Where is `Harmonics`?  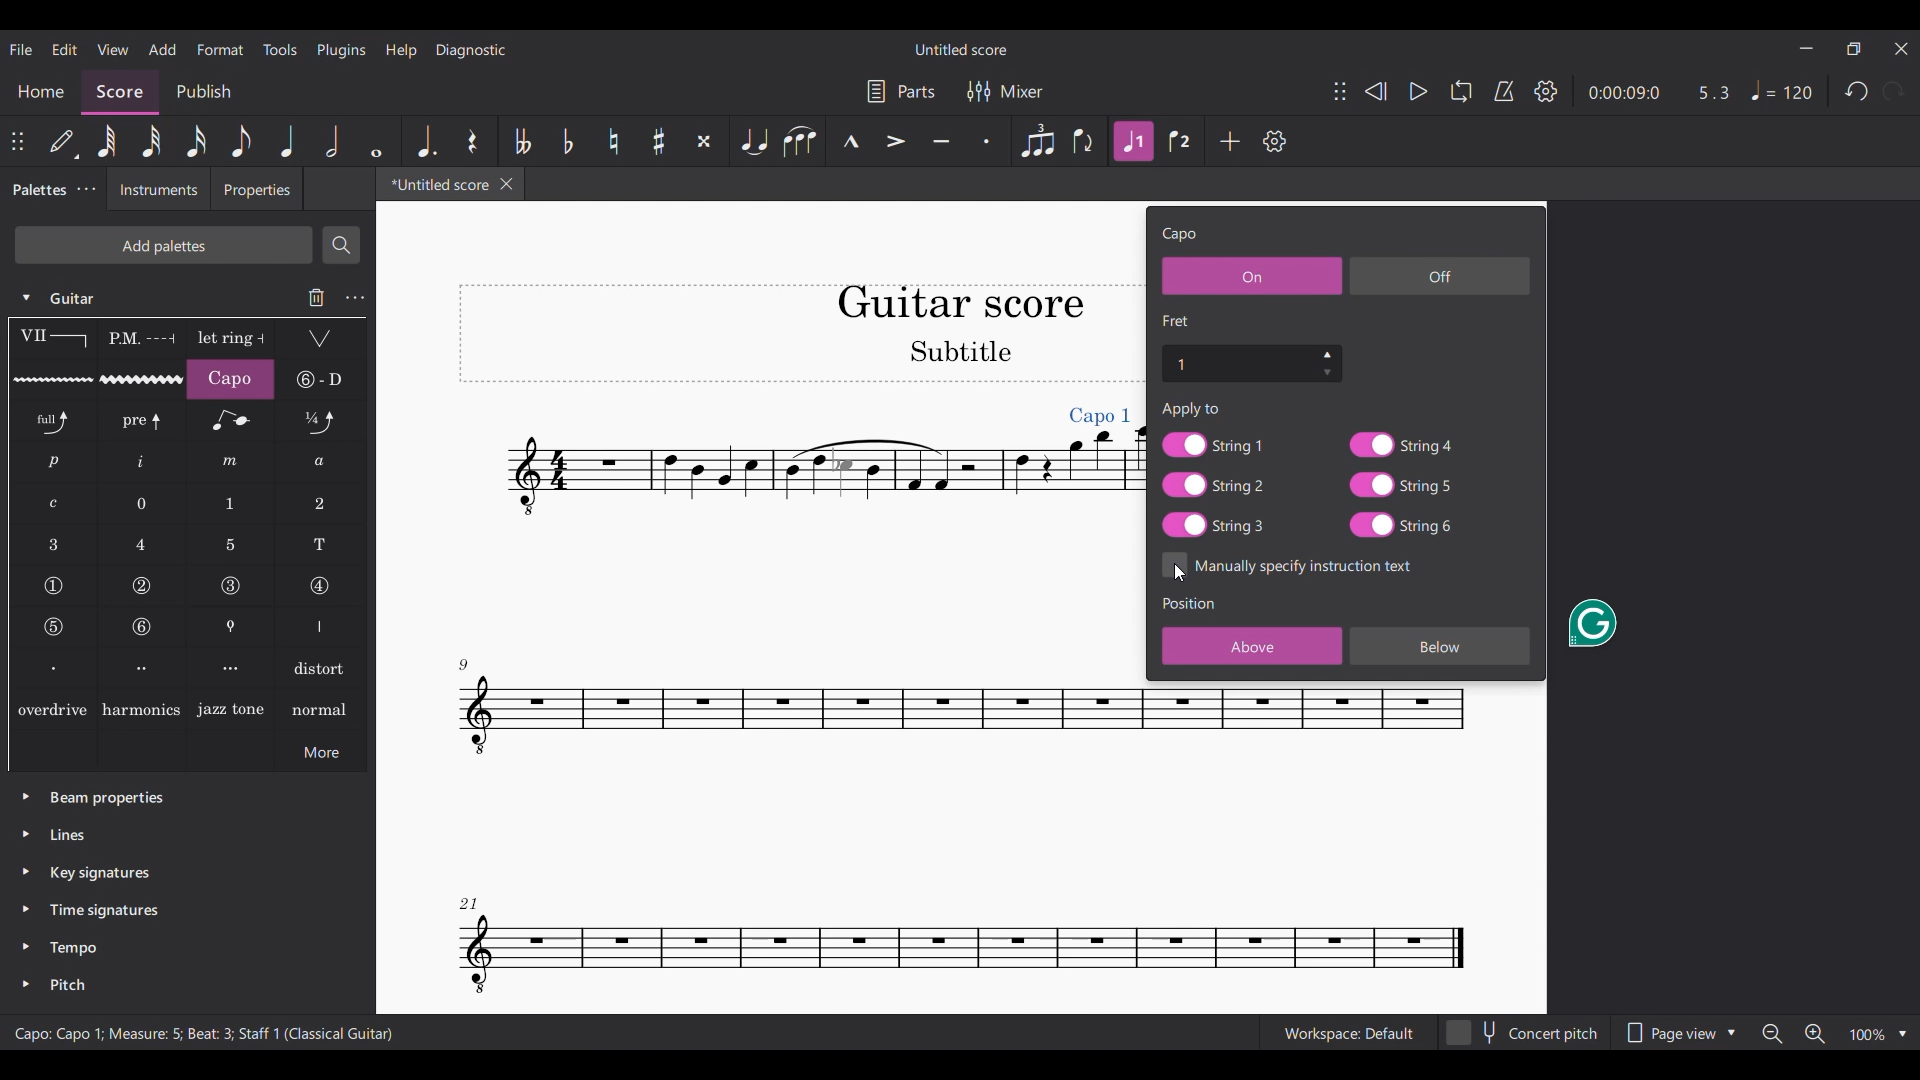 Harmonics is located at coordinates (141, 708).